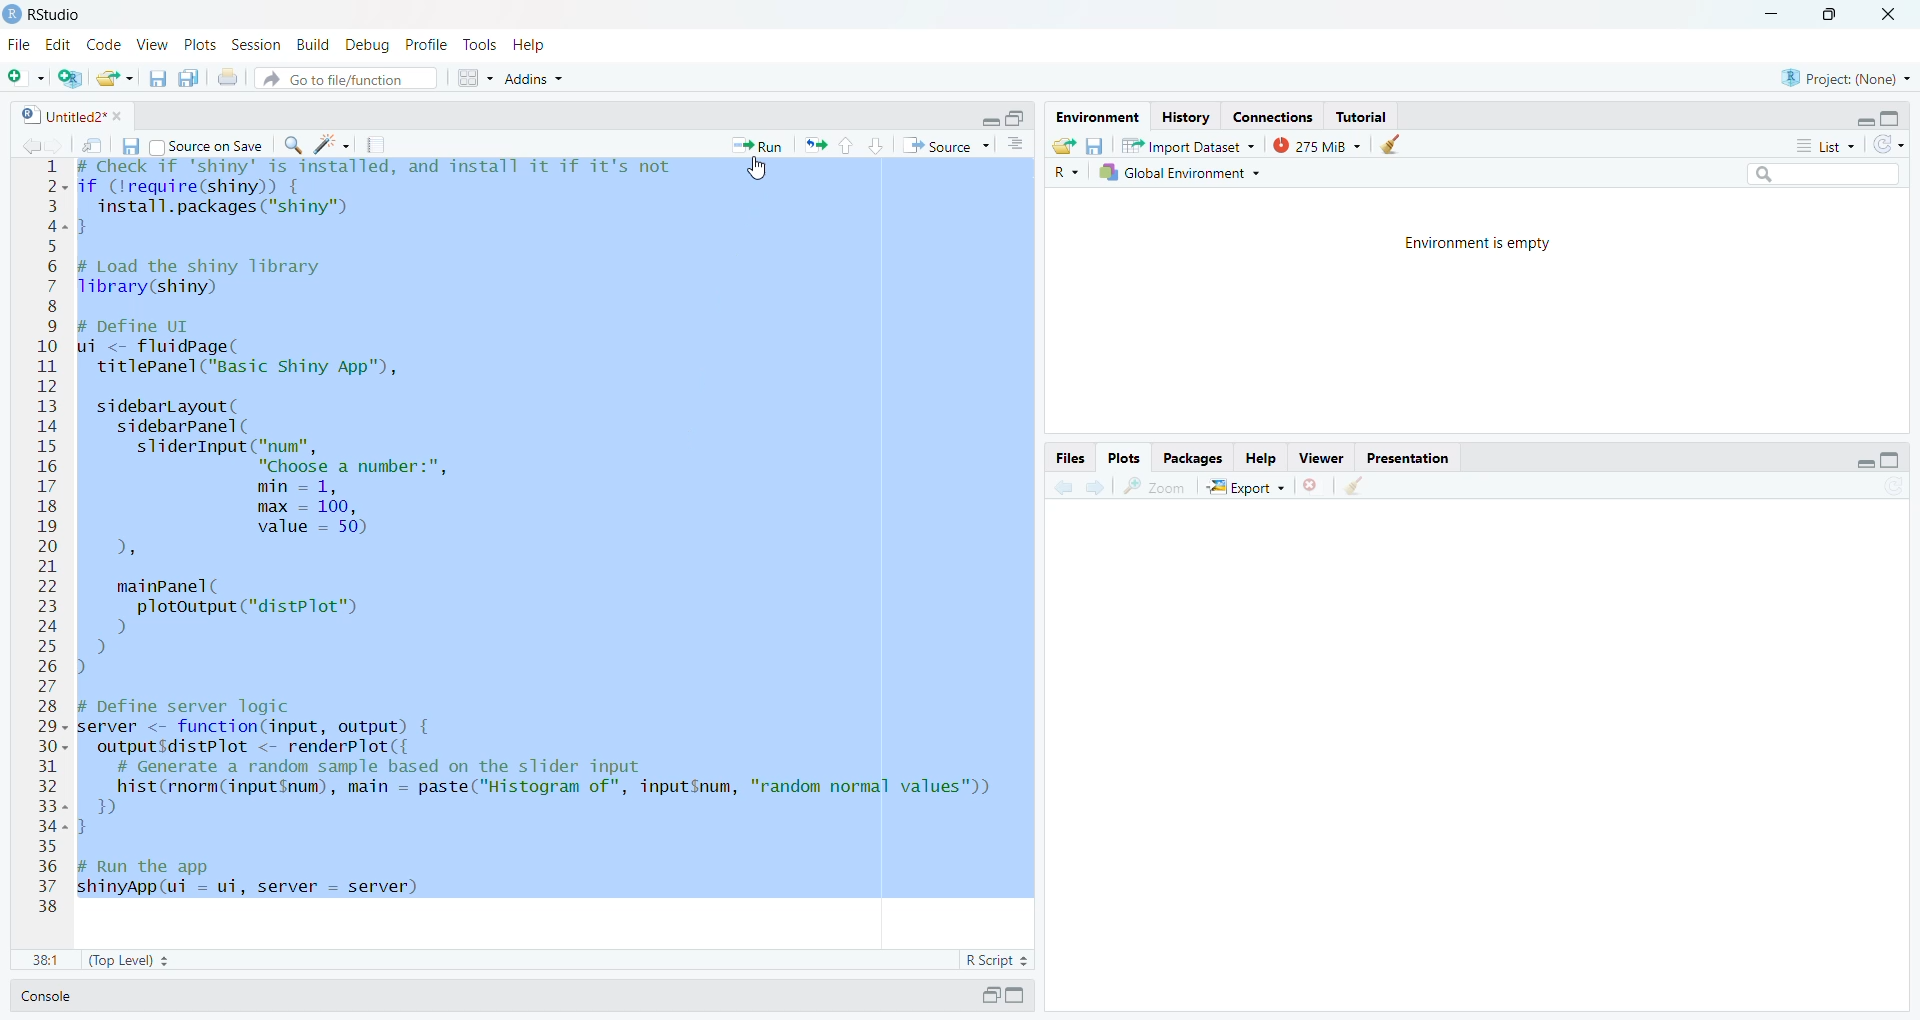  I want to click on Session, so click(255, 44).